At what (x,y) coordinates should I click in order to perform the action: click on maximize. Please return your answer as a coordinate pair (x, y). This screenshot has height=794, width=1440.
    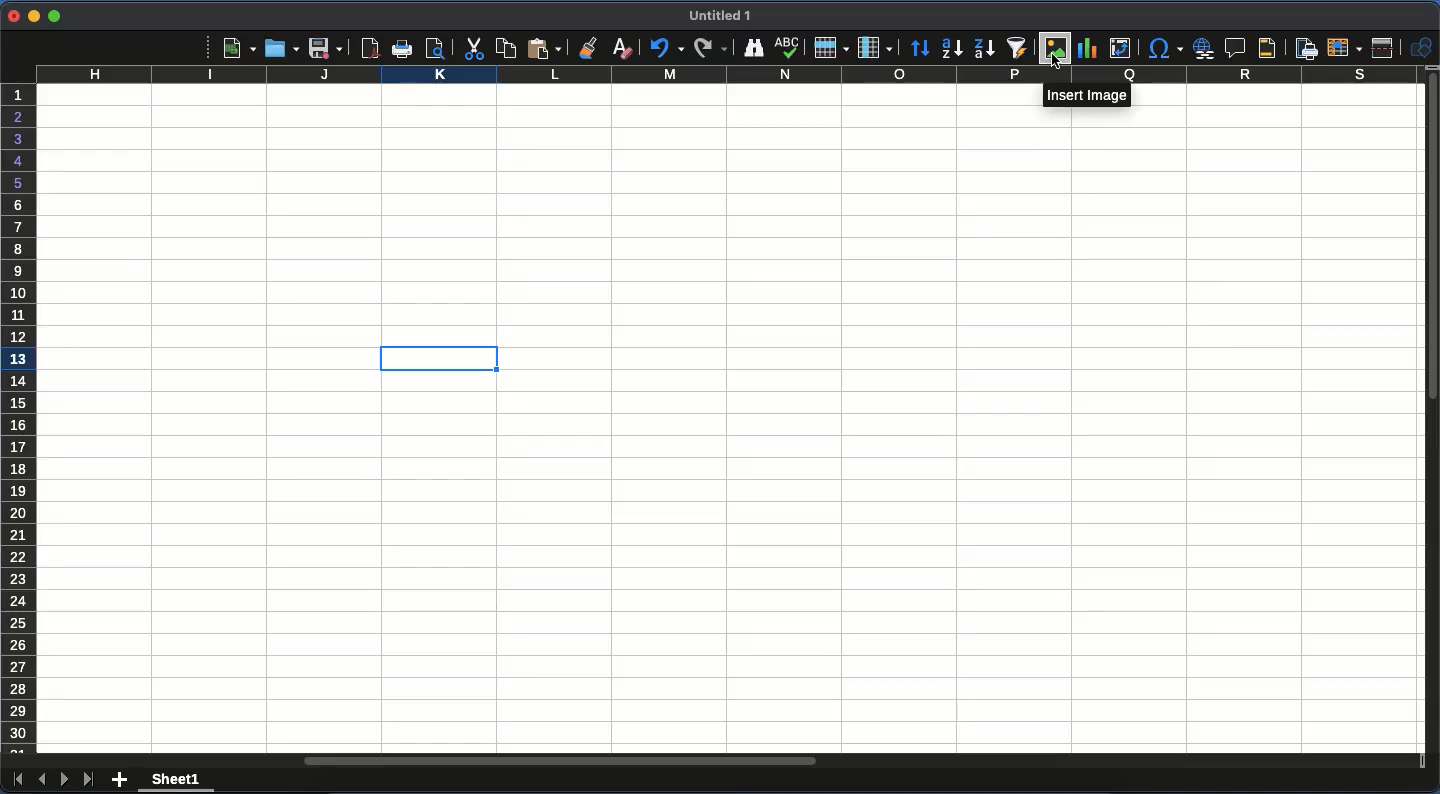
    Looking at the image, I should click on (52, 17).